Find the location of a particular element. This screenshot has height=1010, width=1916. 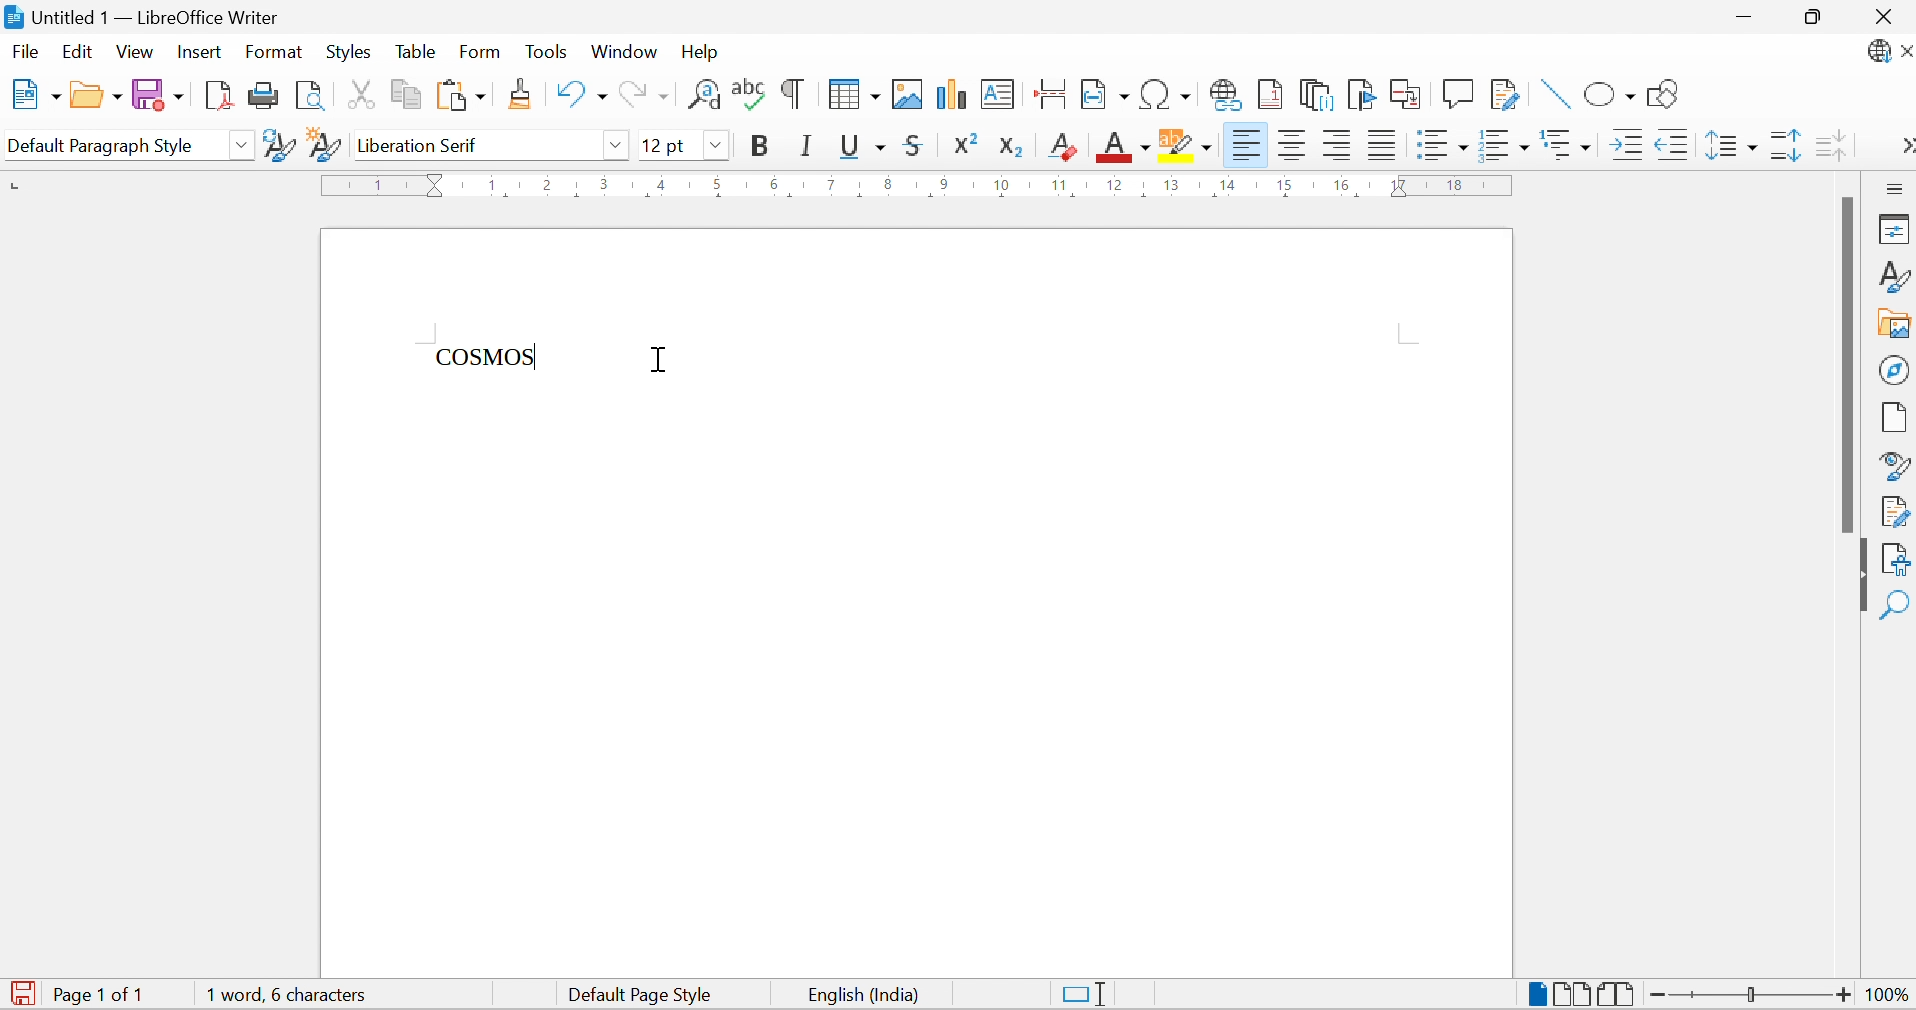

Undo is located at coordinates (578, 95).